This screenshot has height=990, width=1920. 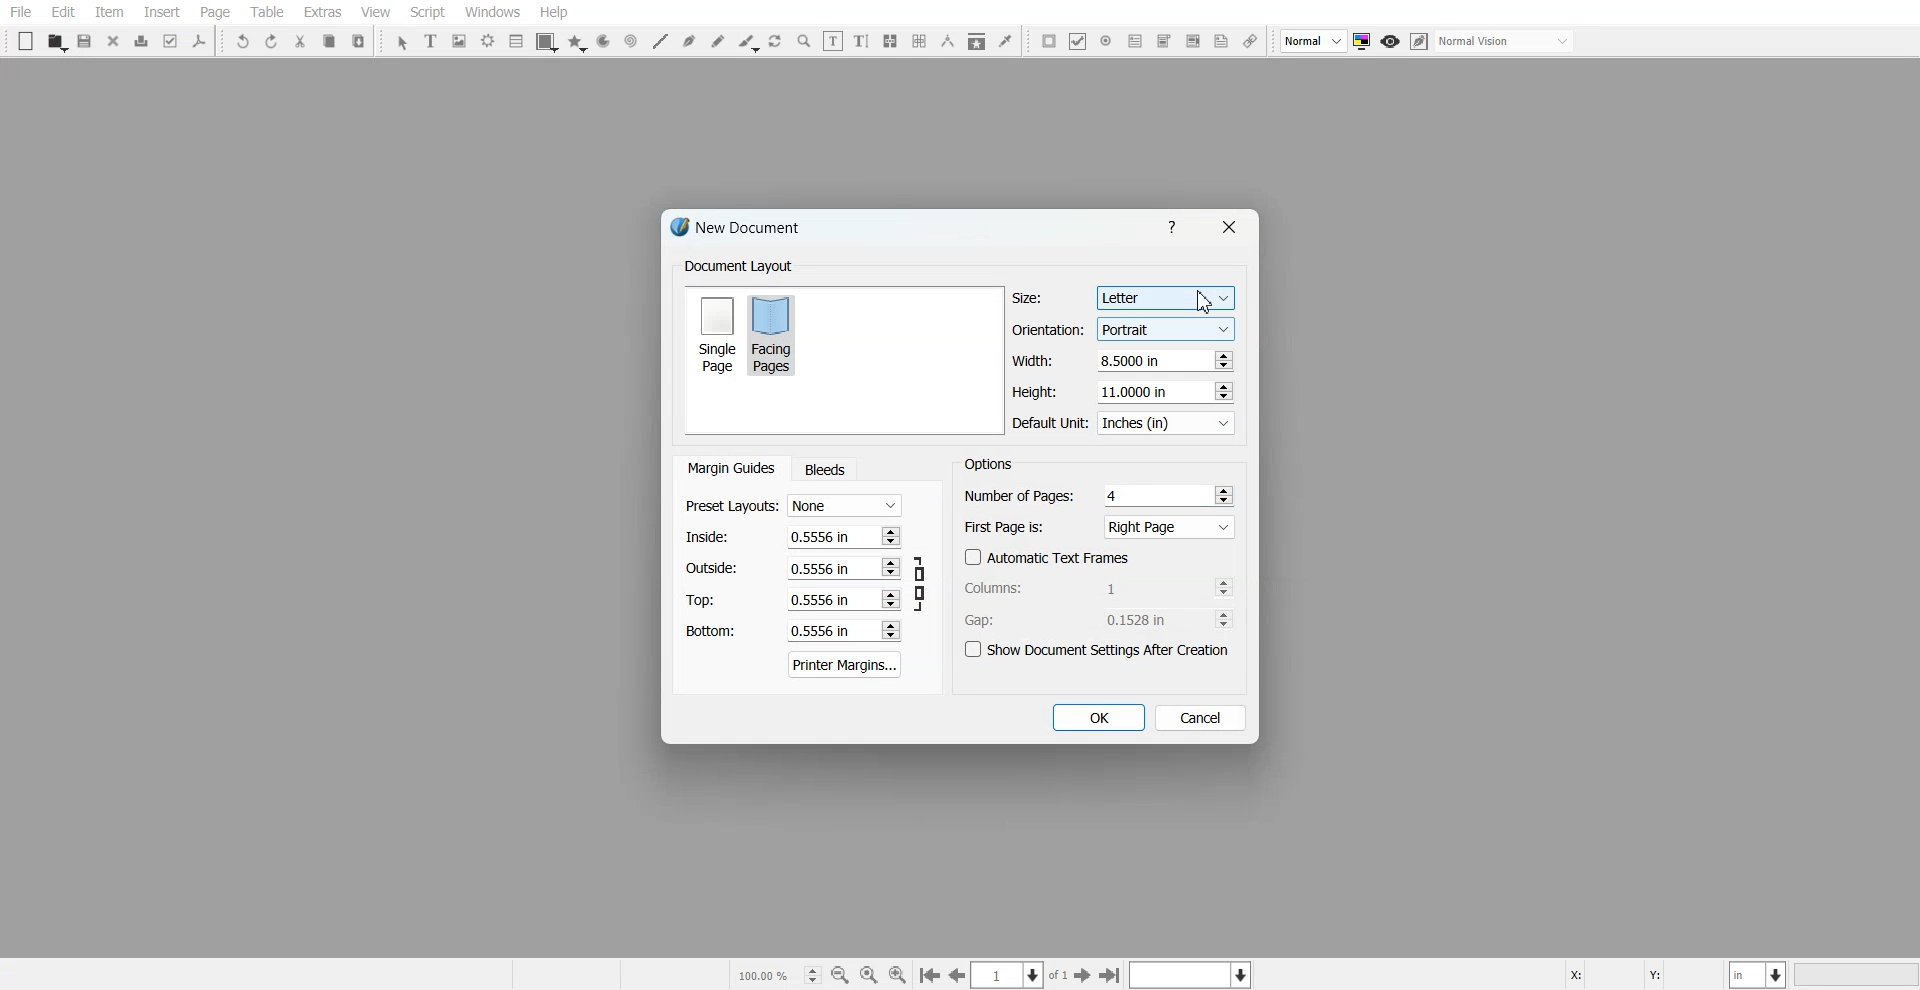 I want to click on Printer Margins, so click(x=846, y=664).